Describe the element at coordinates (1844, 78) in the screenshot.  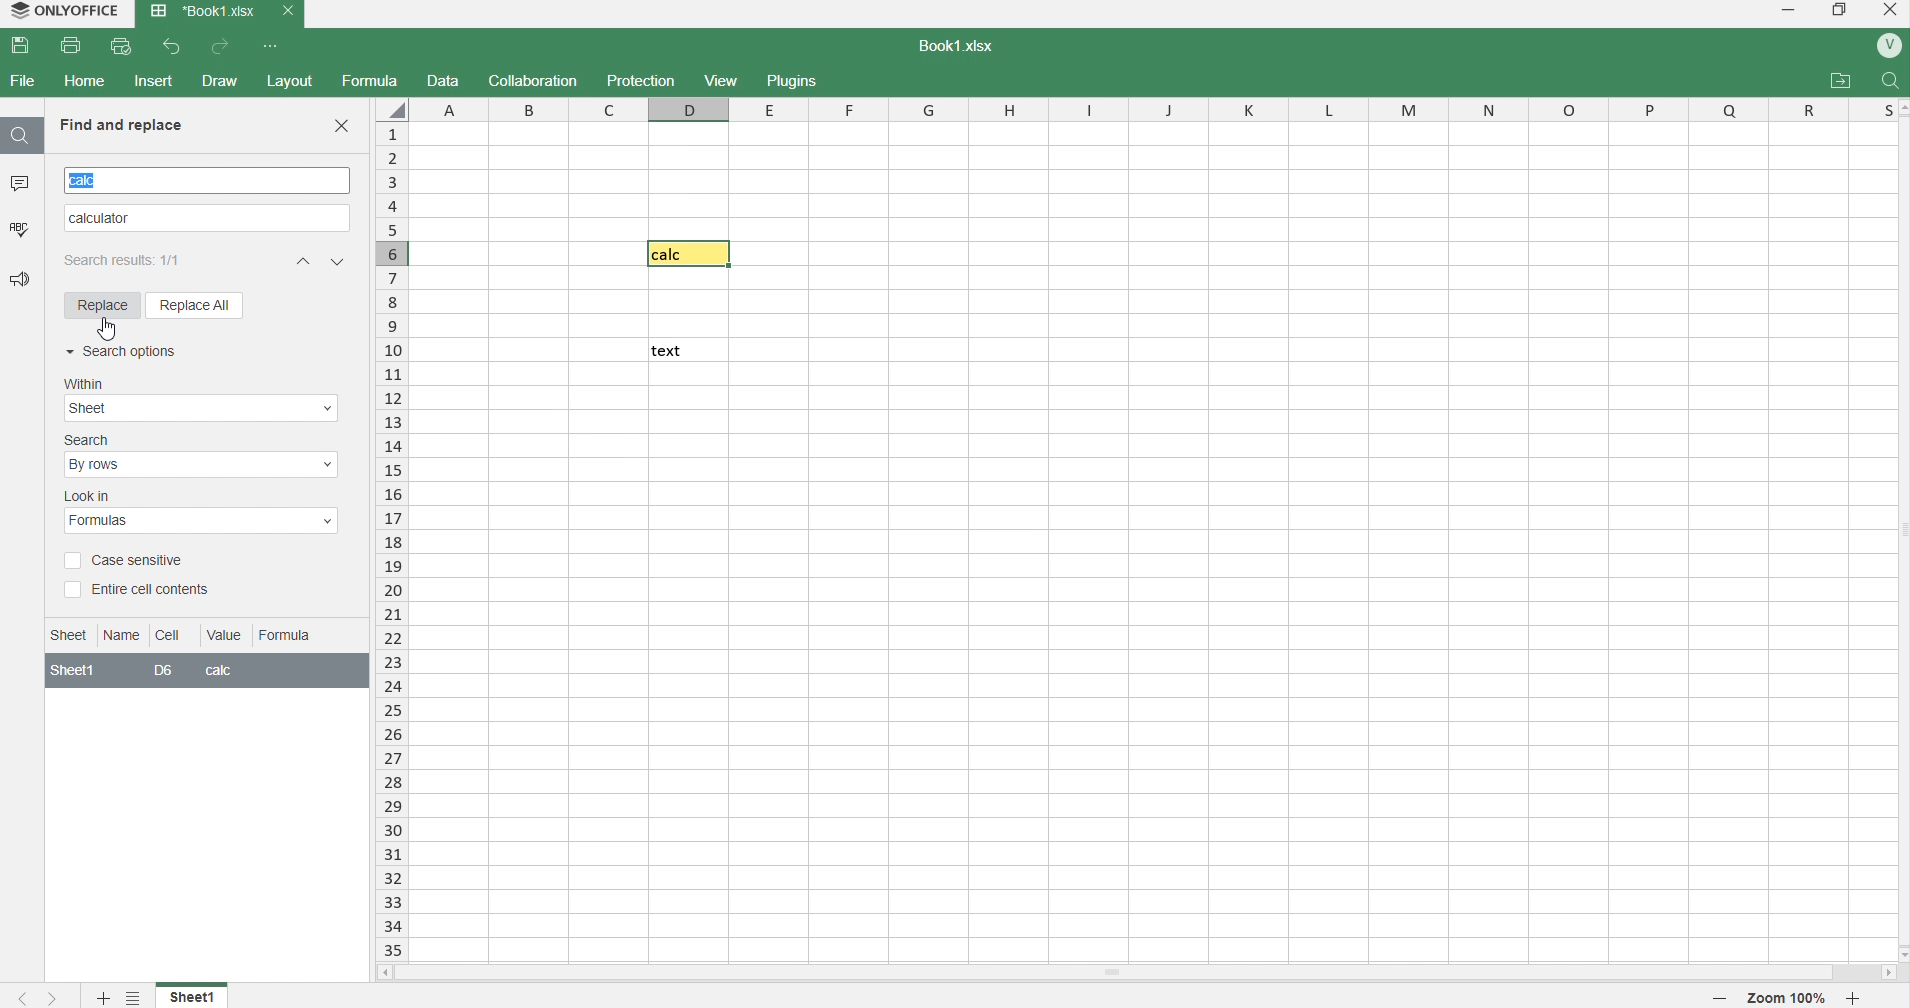
I see `attachments` at that location.